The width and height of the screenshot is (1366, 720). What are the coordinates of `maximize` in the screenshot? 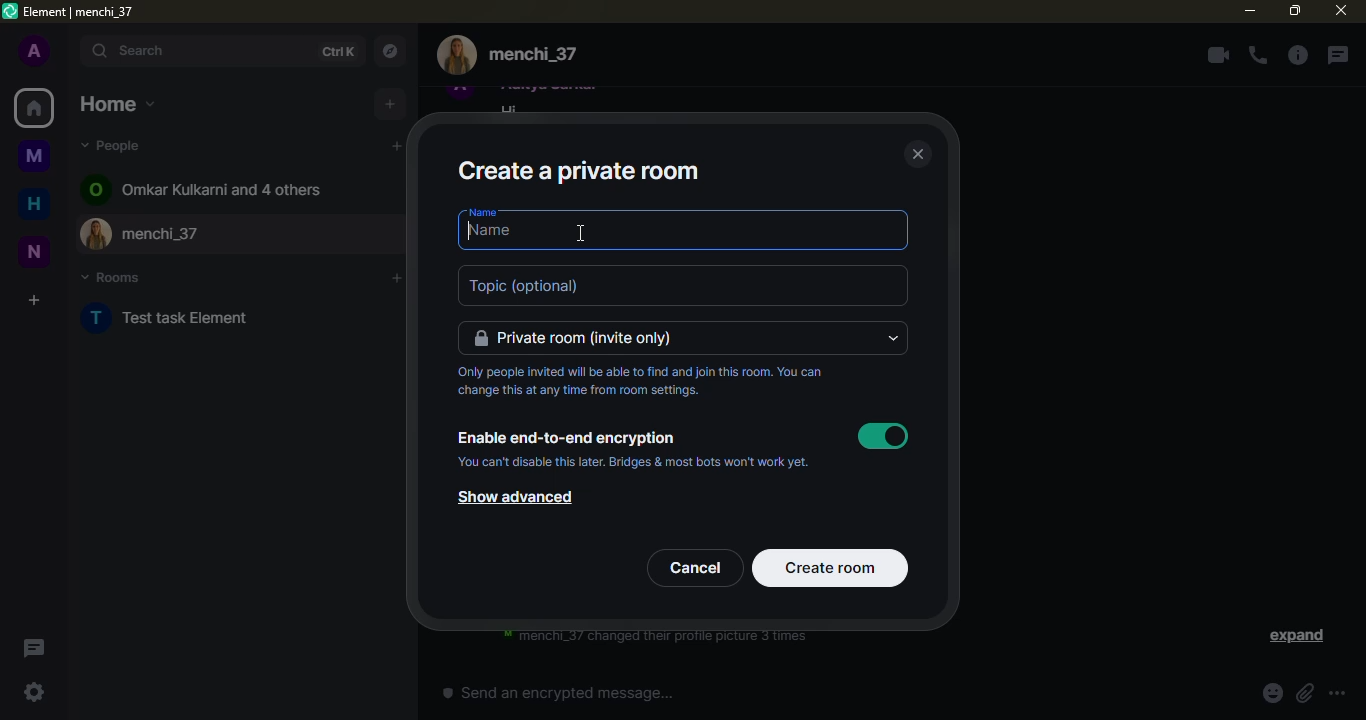 It's located at (1295, 11).